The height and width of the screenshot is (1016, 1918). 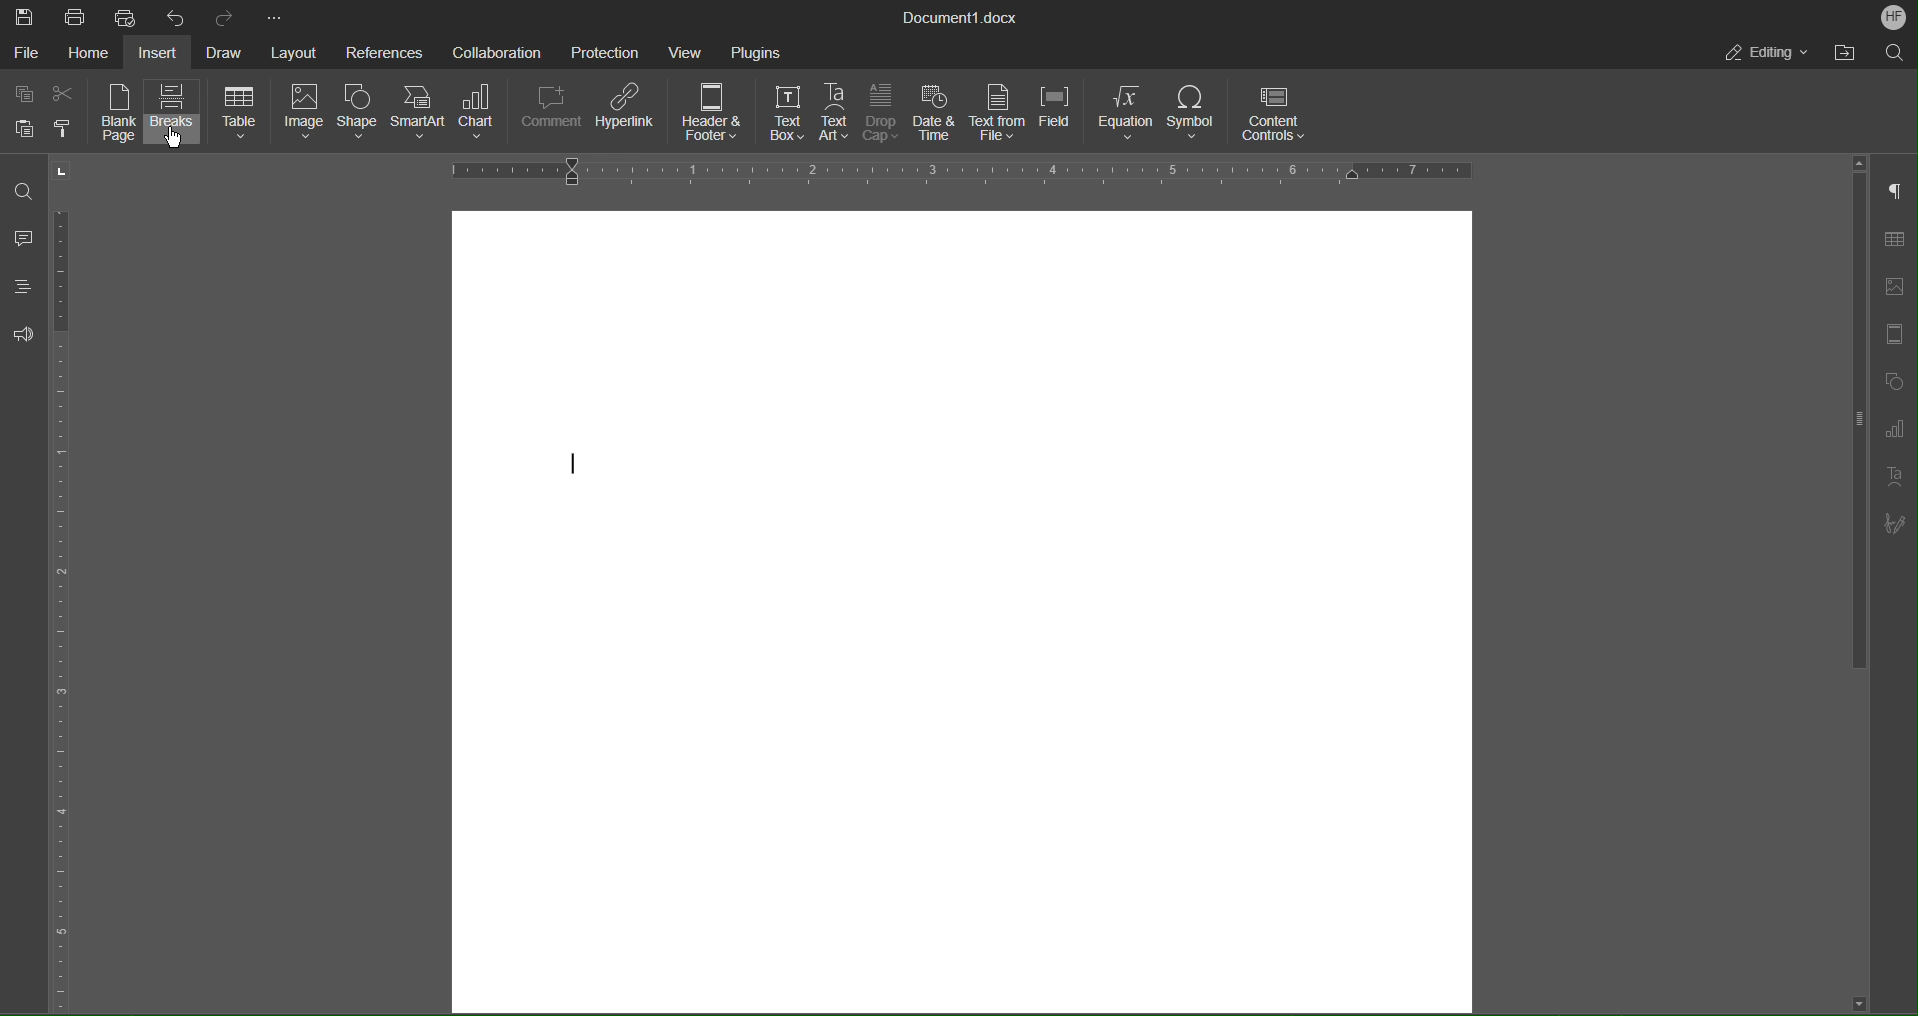 I want to click on Comments, so click(x=22, y=235).